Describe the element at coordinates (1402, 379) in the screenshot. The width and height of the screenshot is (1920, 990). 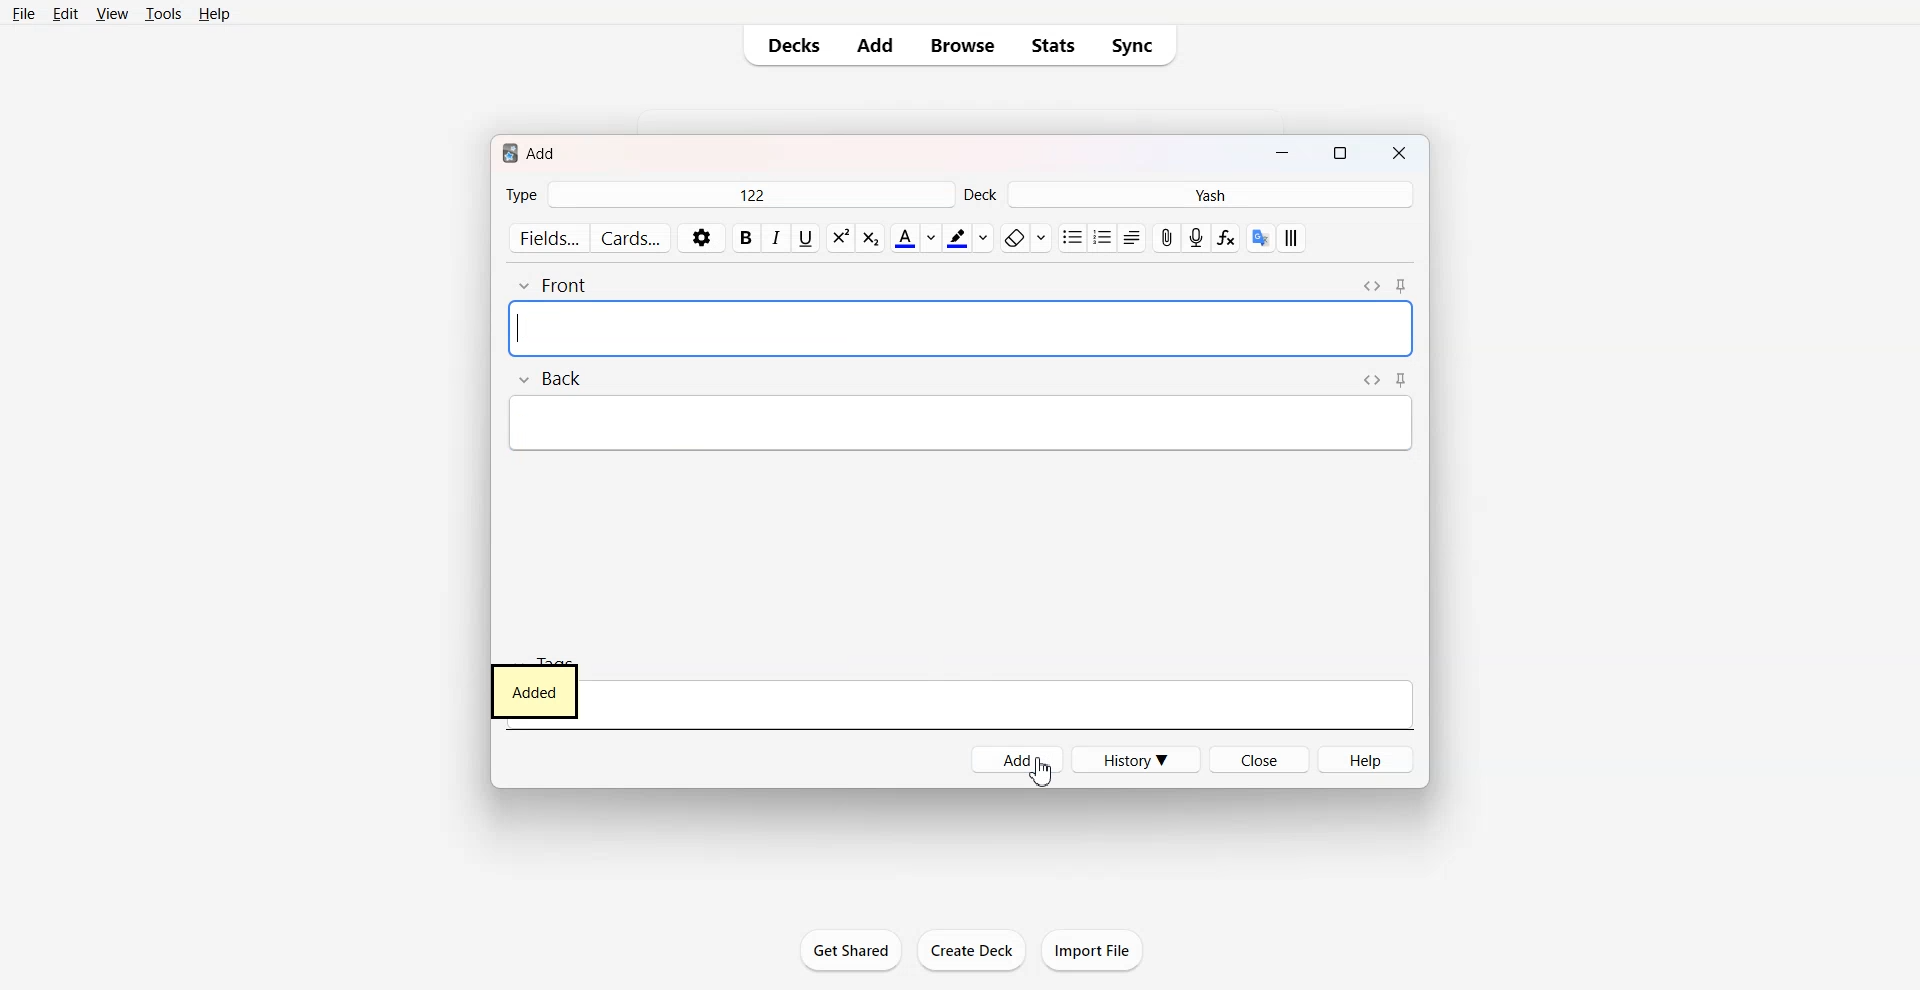
I see `Toggle Sticky` at that location.